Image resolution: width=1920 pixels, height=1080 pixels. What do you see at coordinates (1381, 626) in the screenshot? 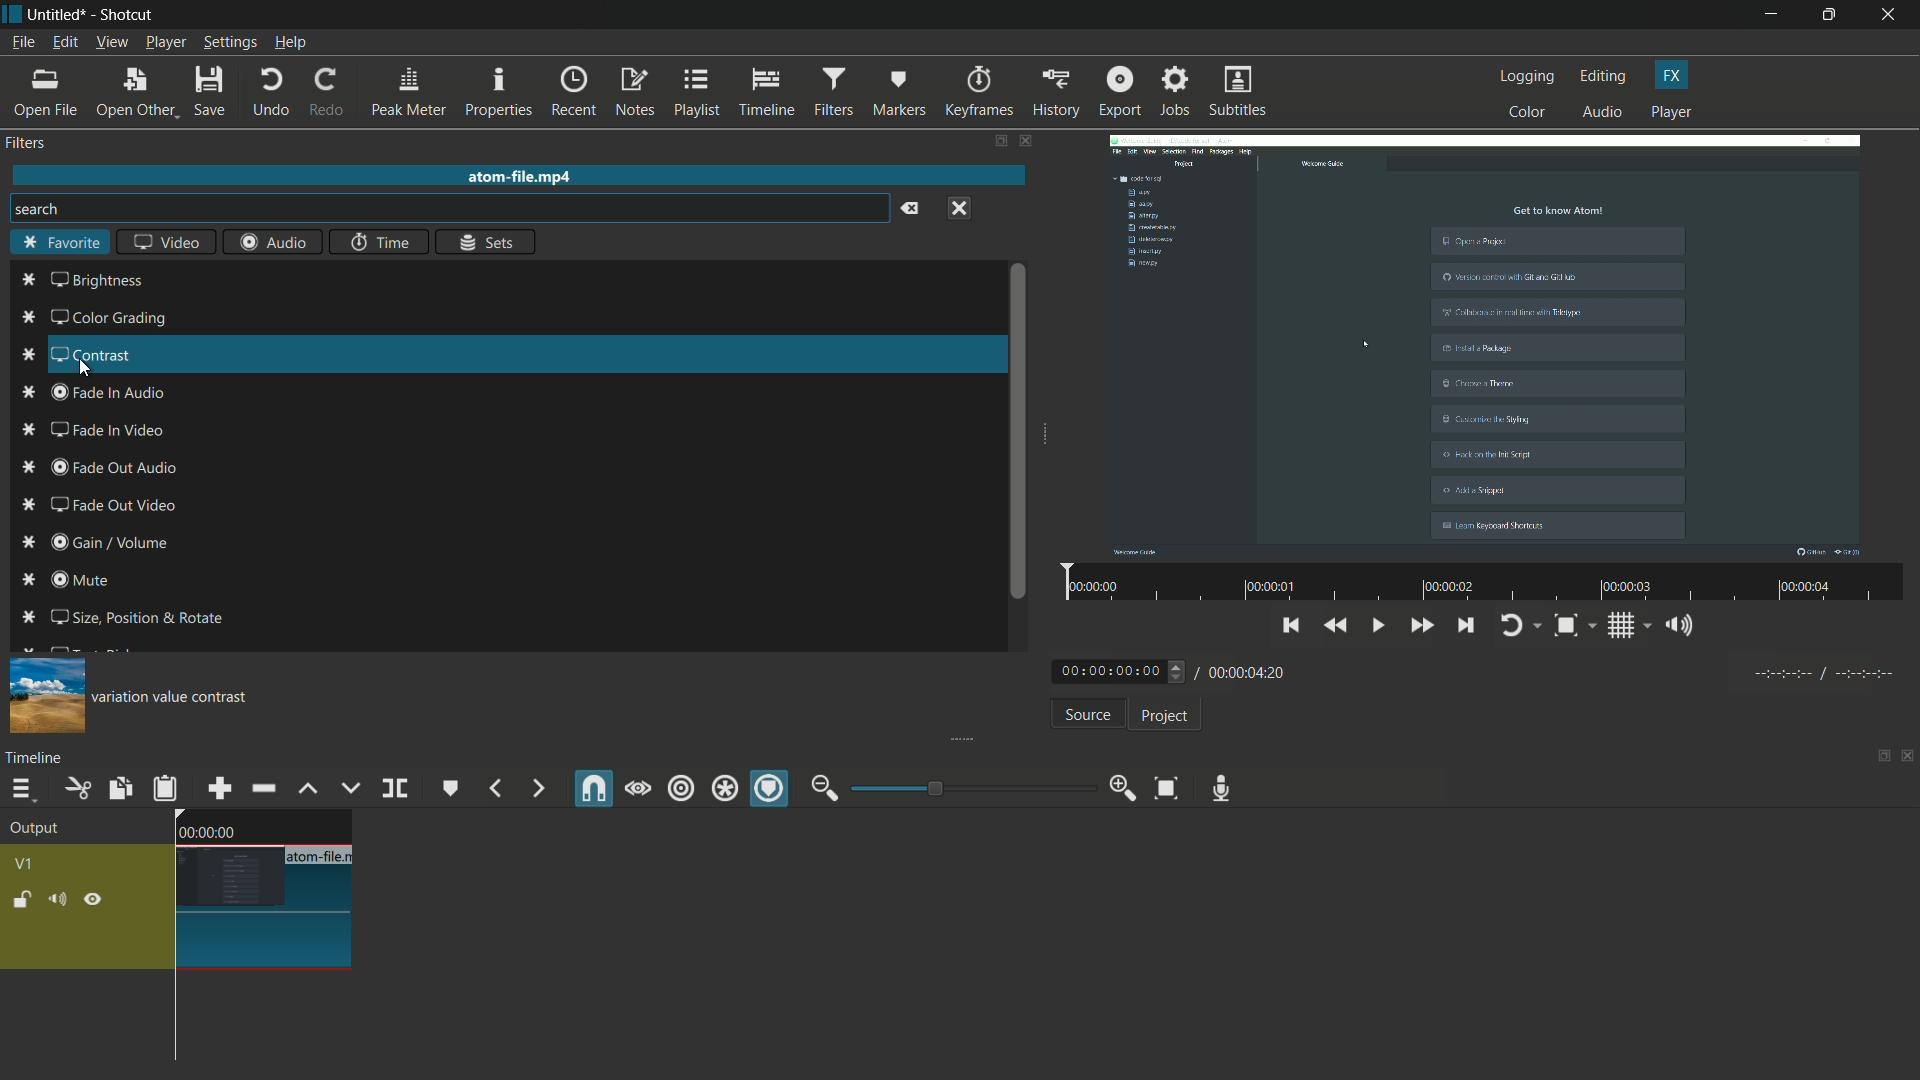
I see `toggle play/pause` at bounding box center [1381, 626].